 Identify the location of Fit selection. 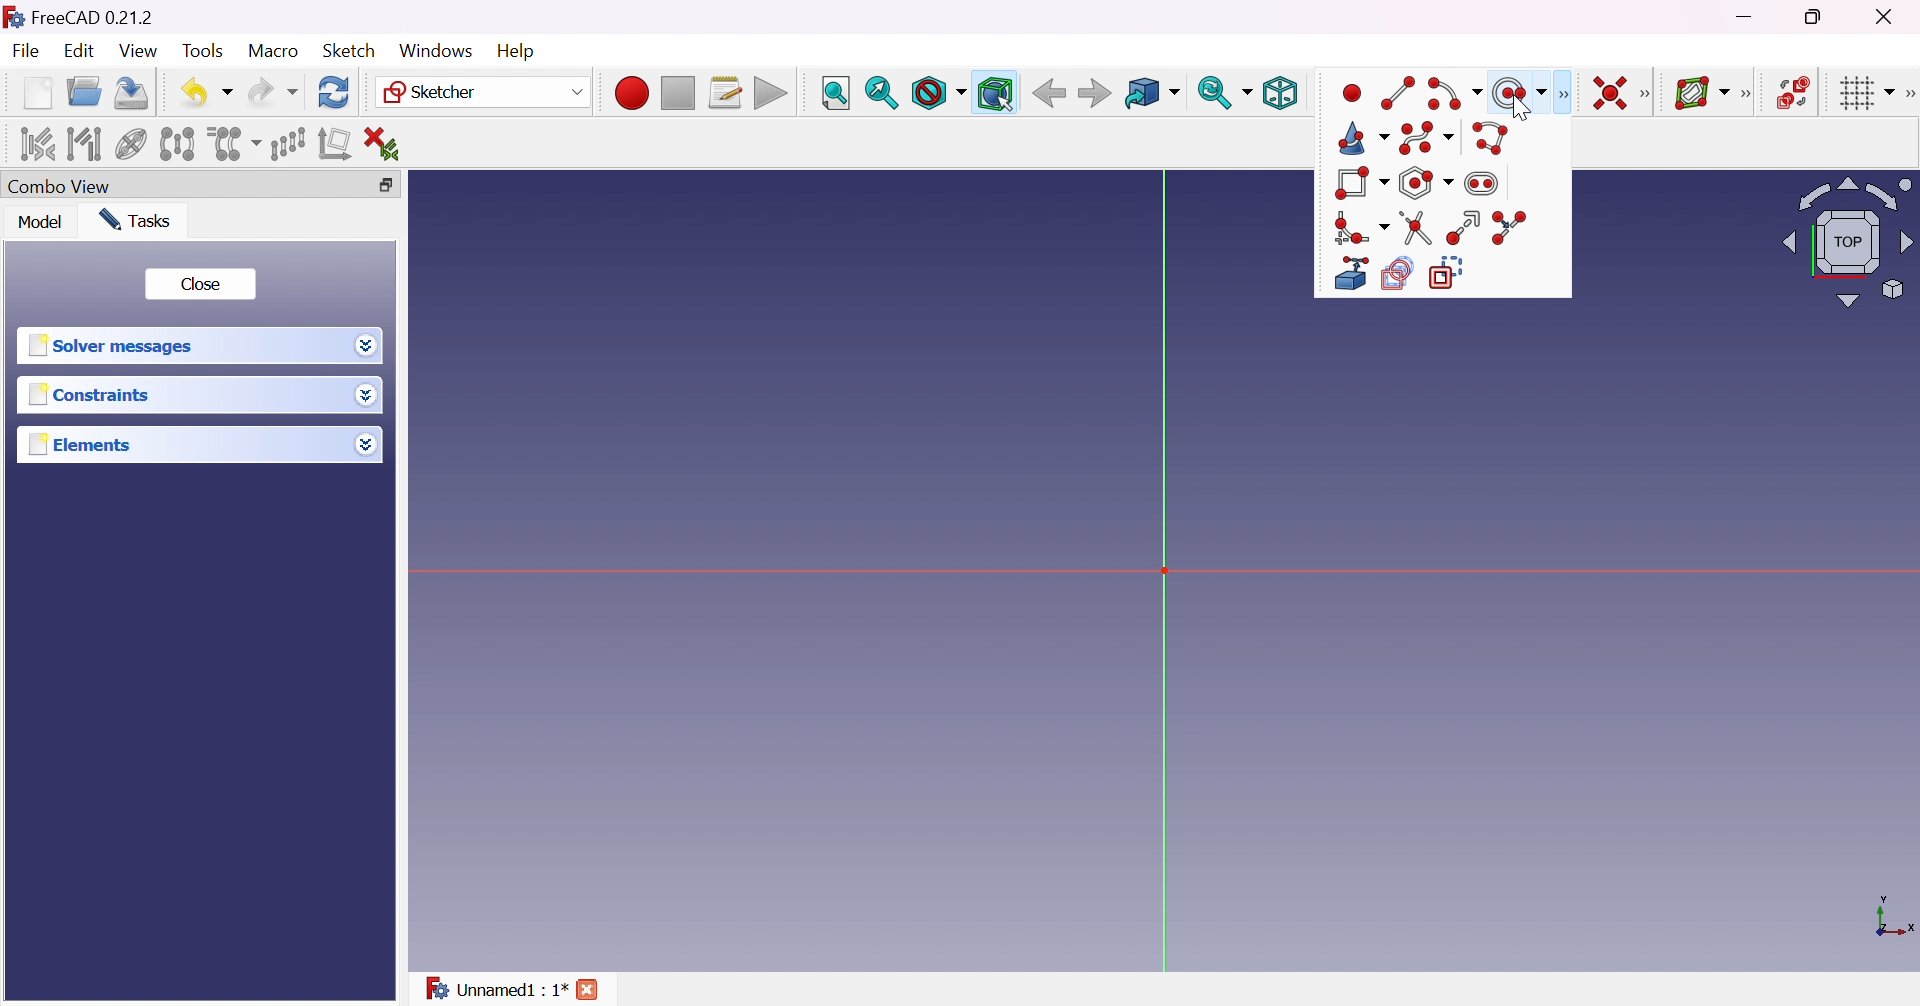
(881, 93).